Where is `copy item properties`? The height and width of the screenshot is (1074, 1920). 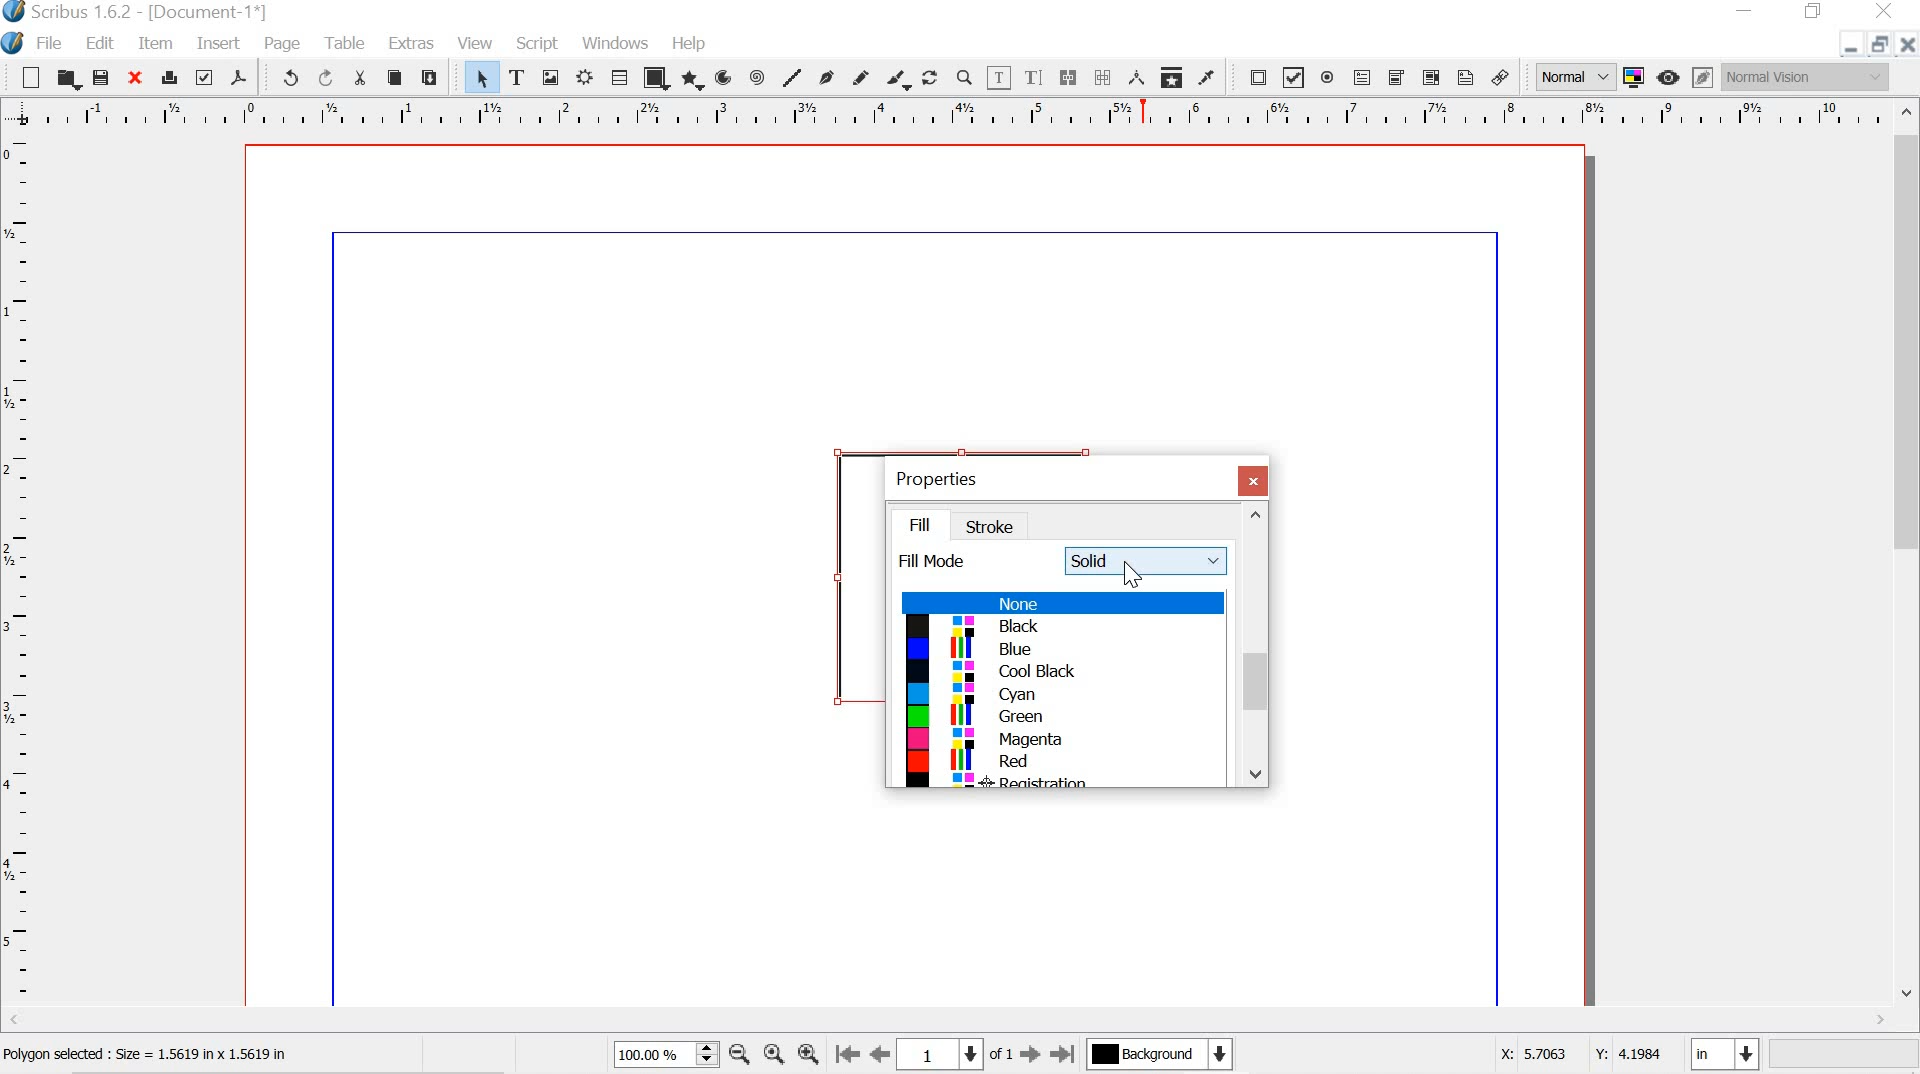
copy item properties is located at coordinates (1170, 76).